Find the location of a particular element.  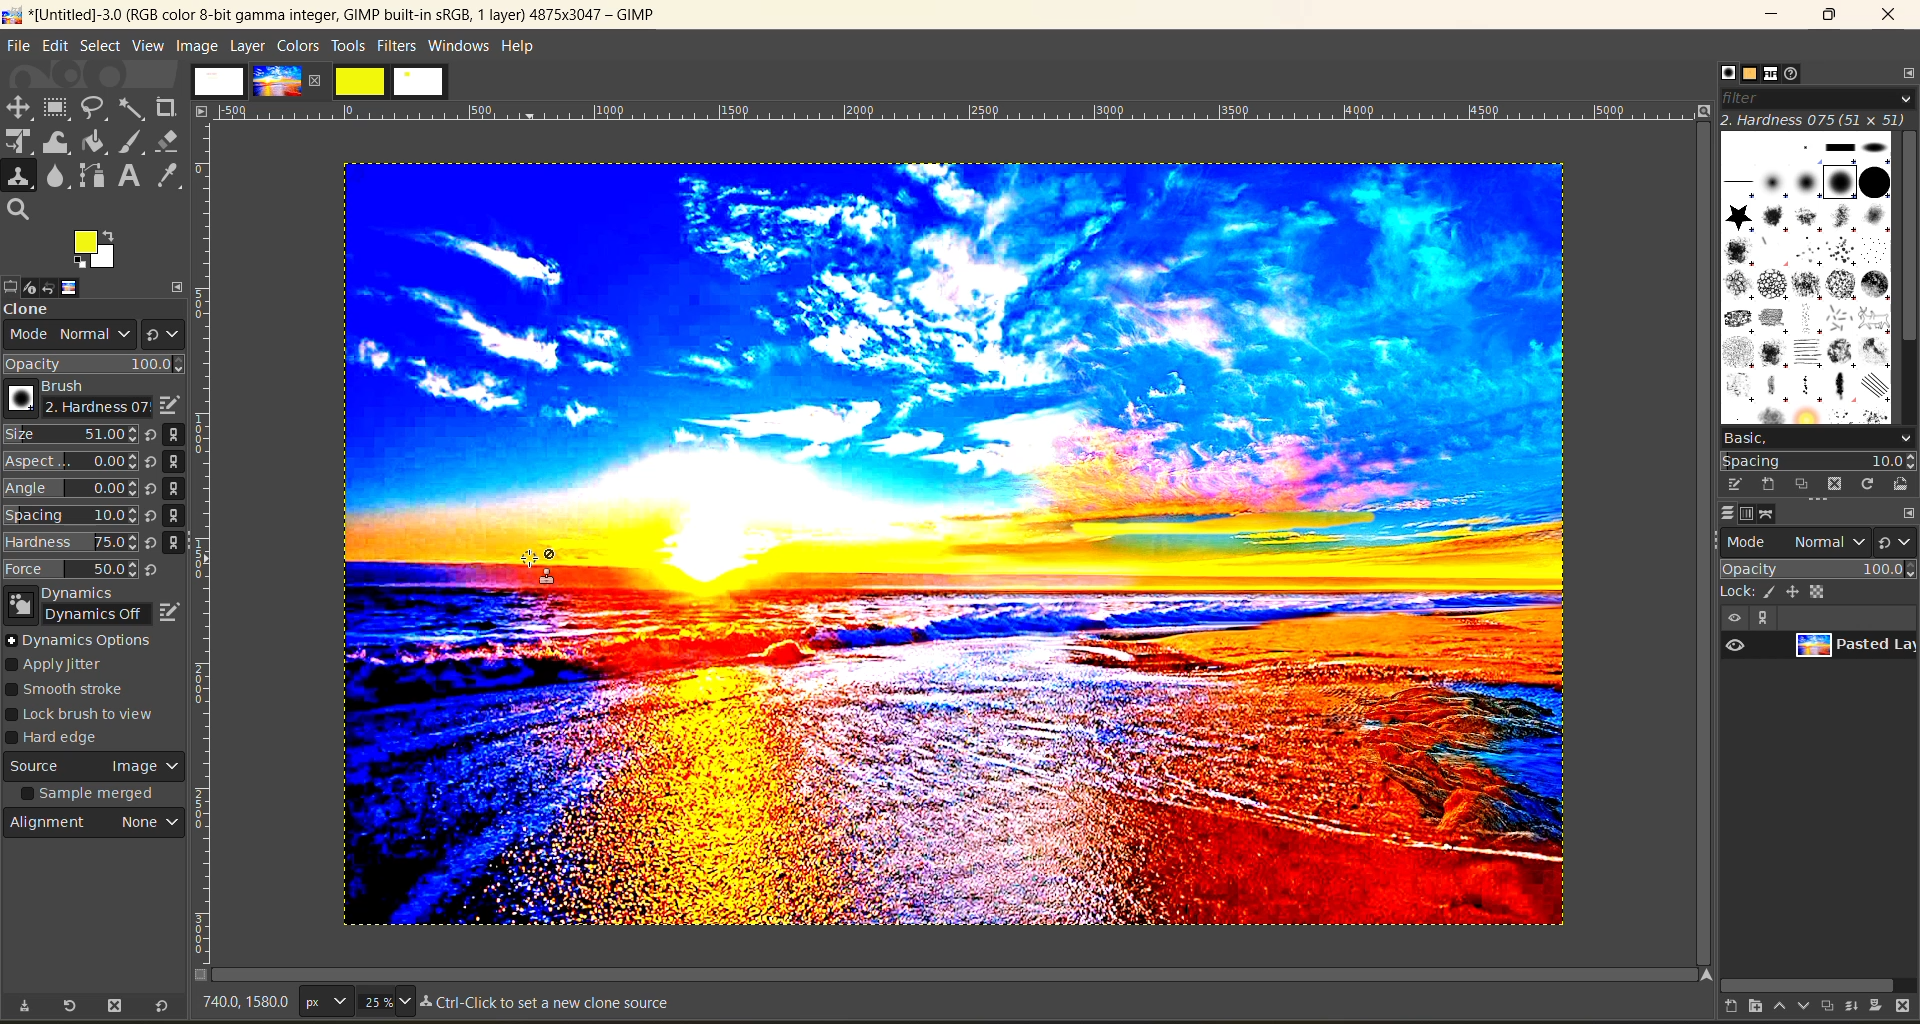

reset brush size is located at coordinates (154, 503).